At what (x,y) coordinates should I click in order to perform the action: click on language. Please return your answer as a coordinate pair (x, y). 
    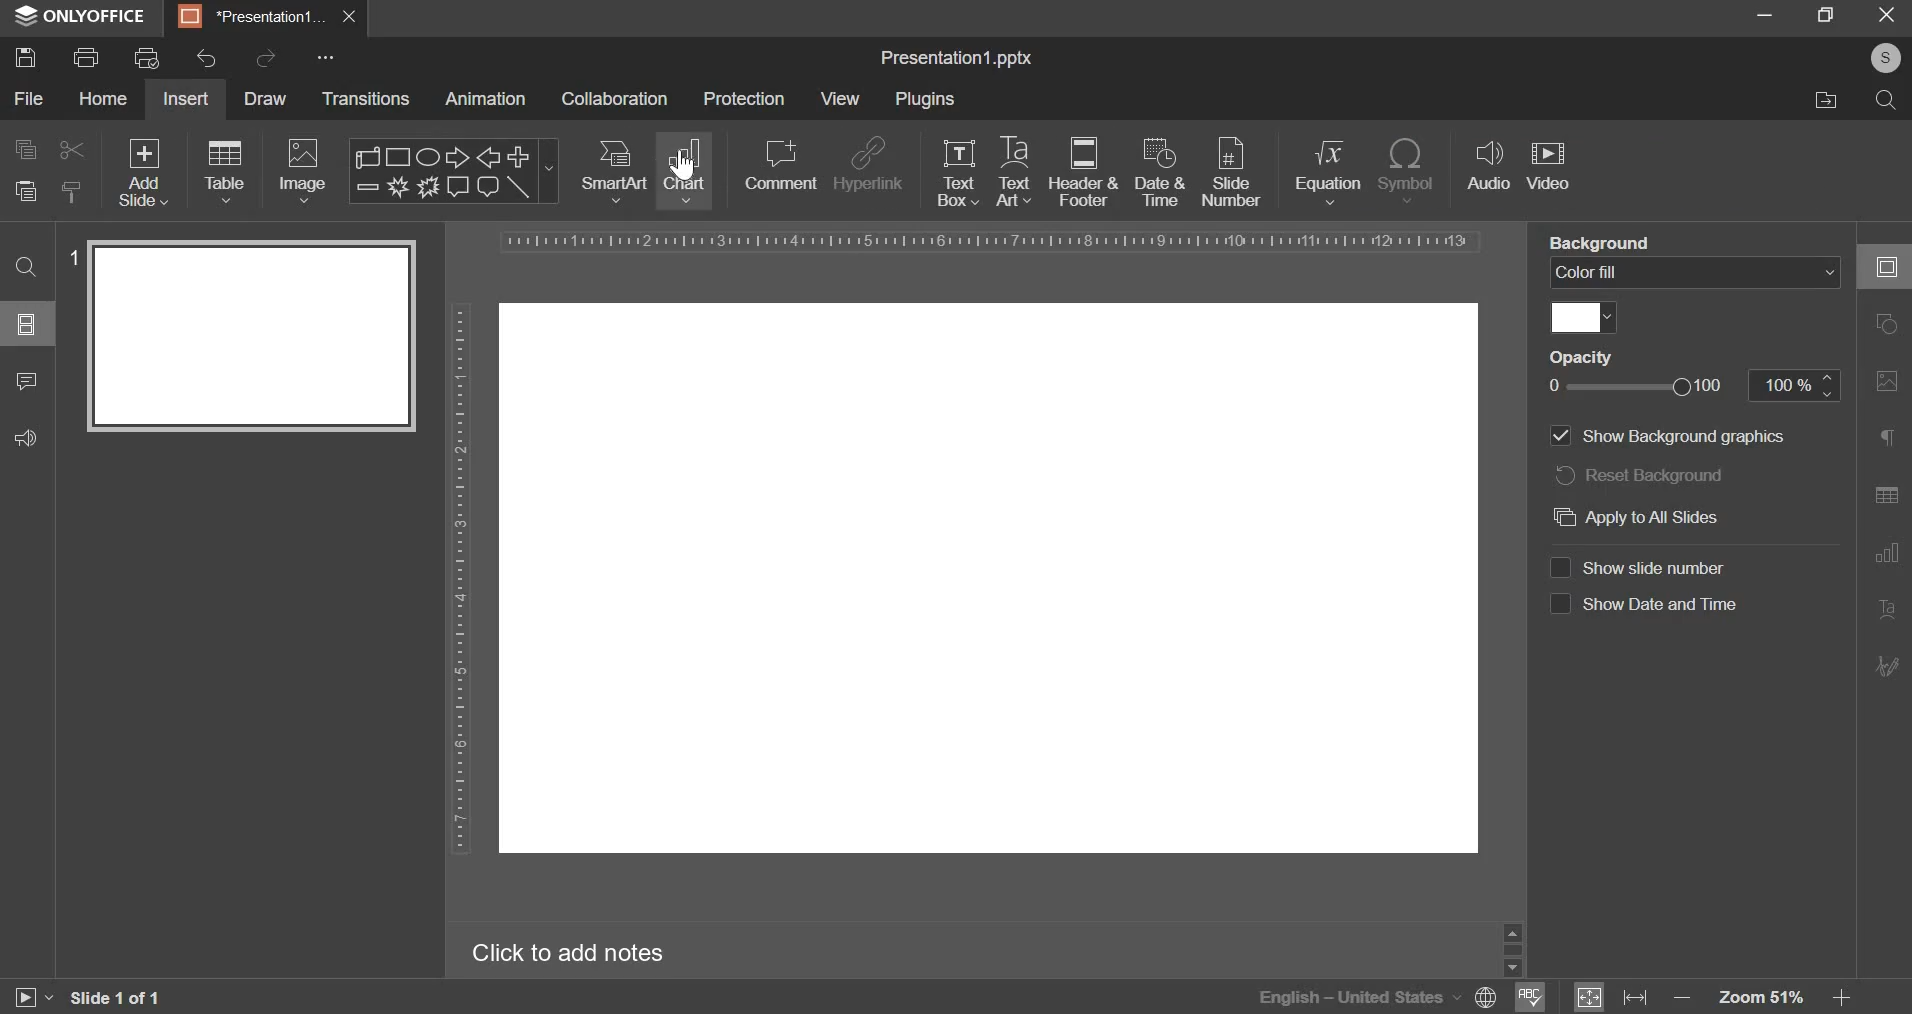
    Looking at the image, I should click on (1480, 997).